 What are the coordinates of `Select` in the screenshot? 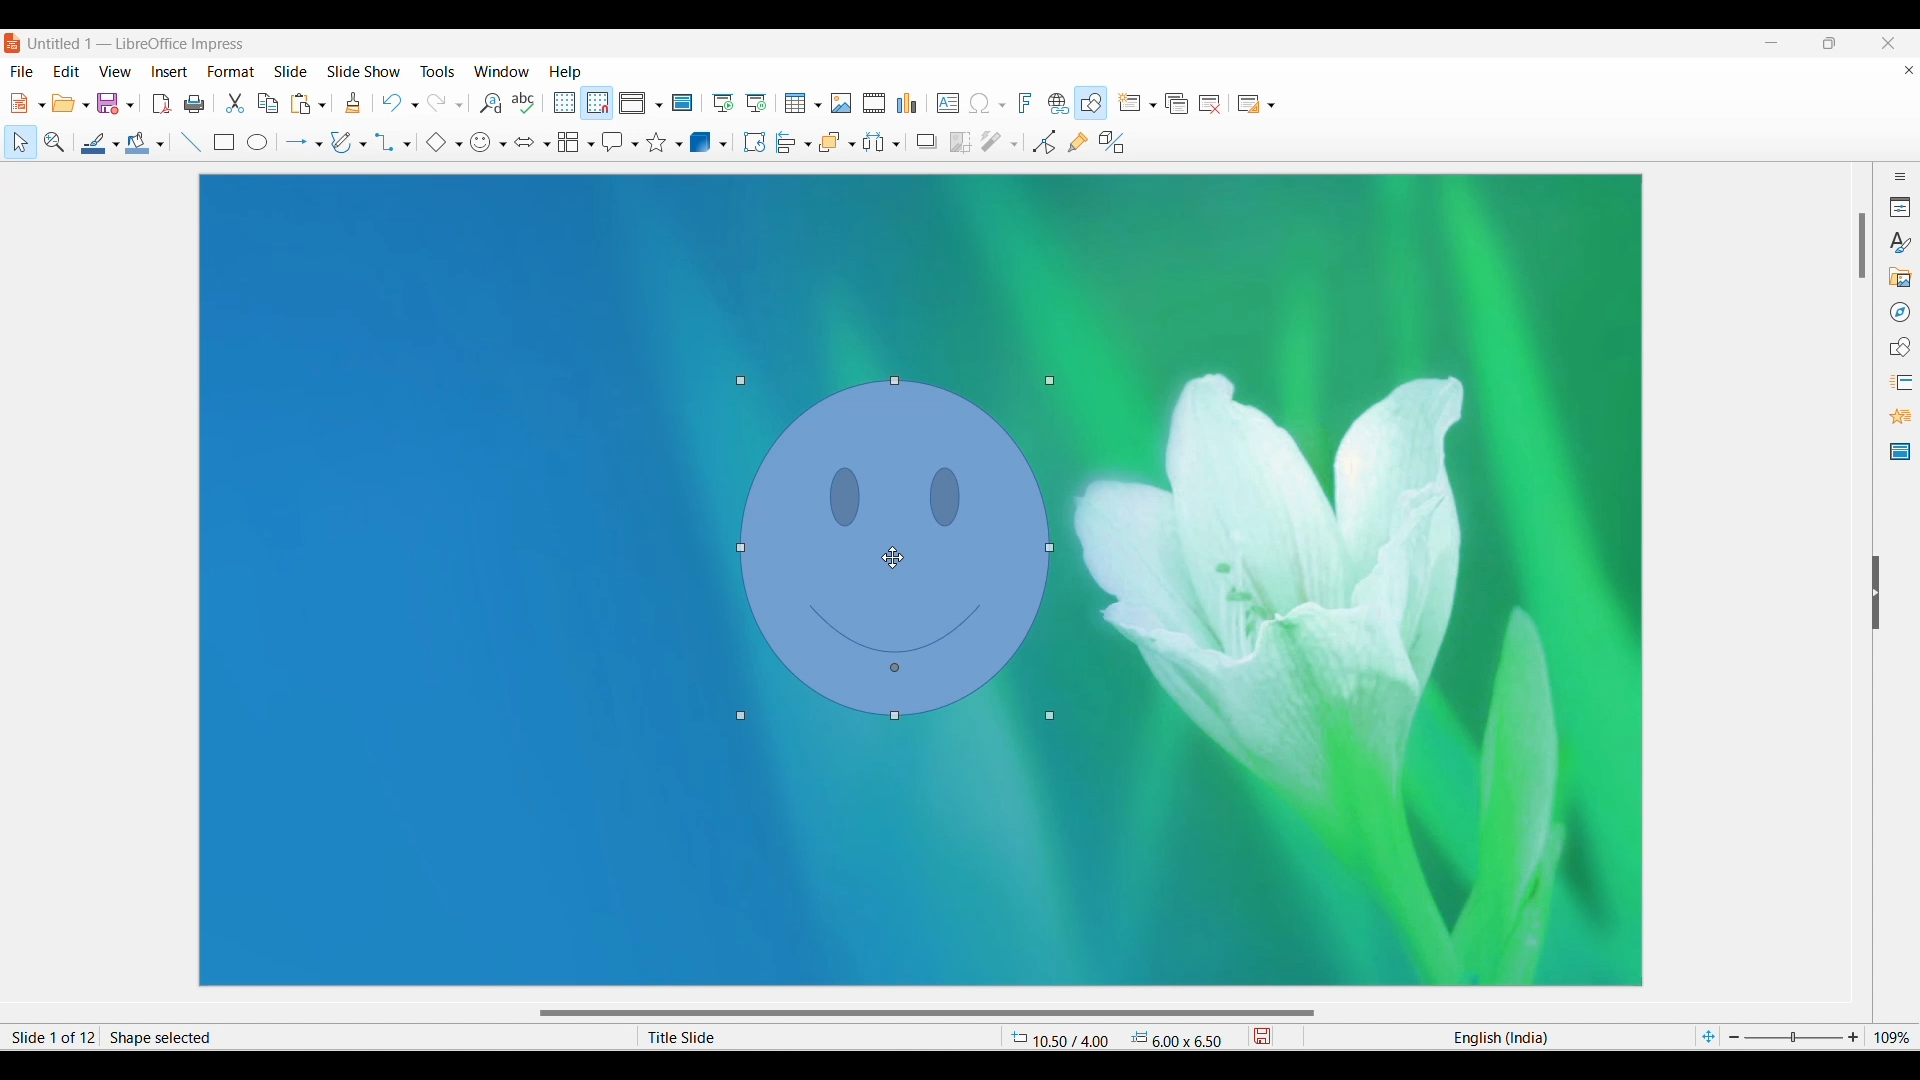 It's located at (21, 142).